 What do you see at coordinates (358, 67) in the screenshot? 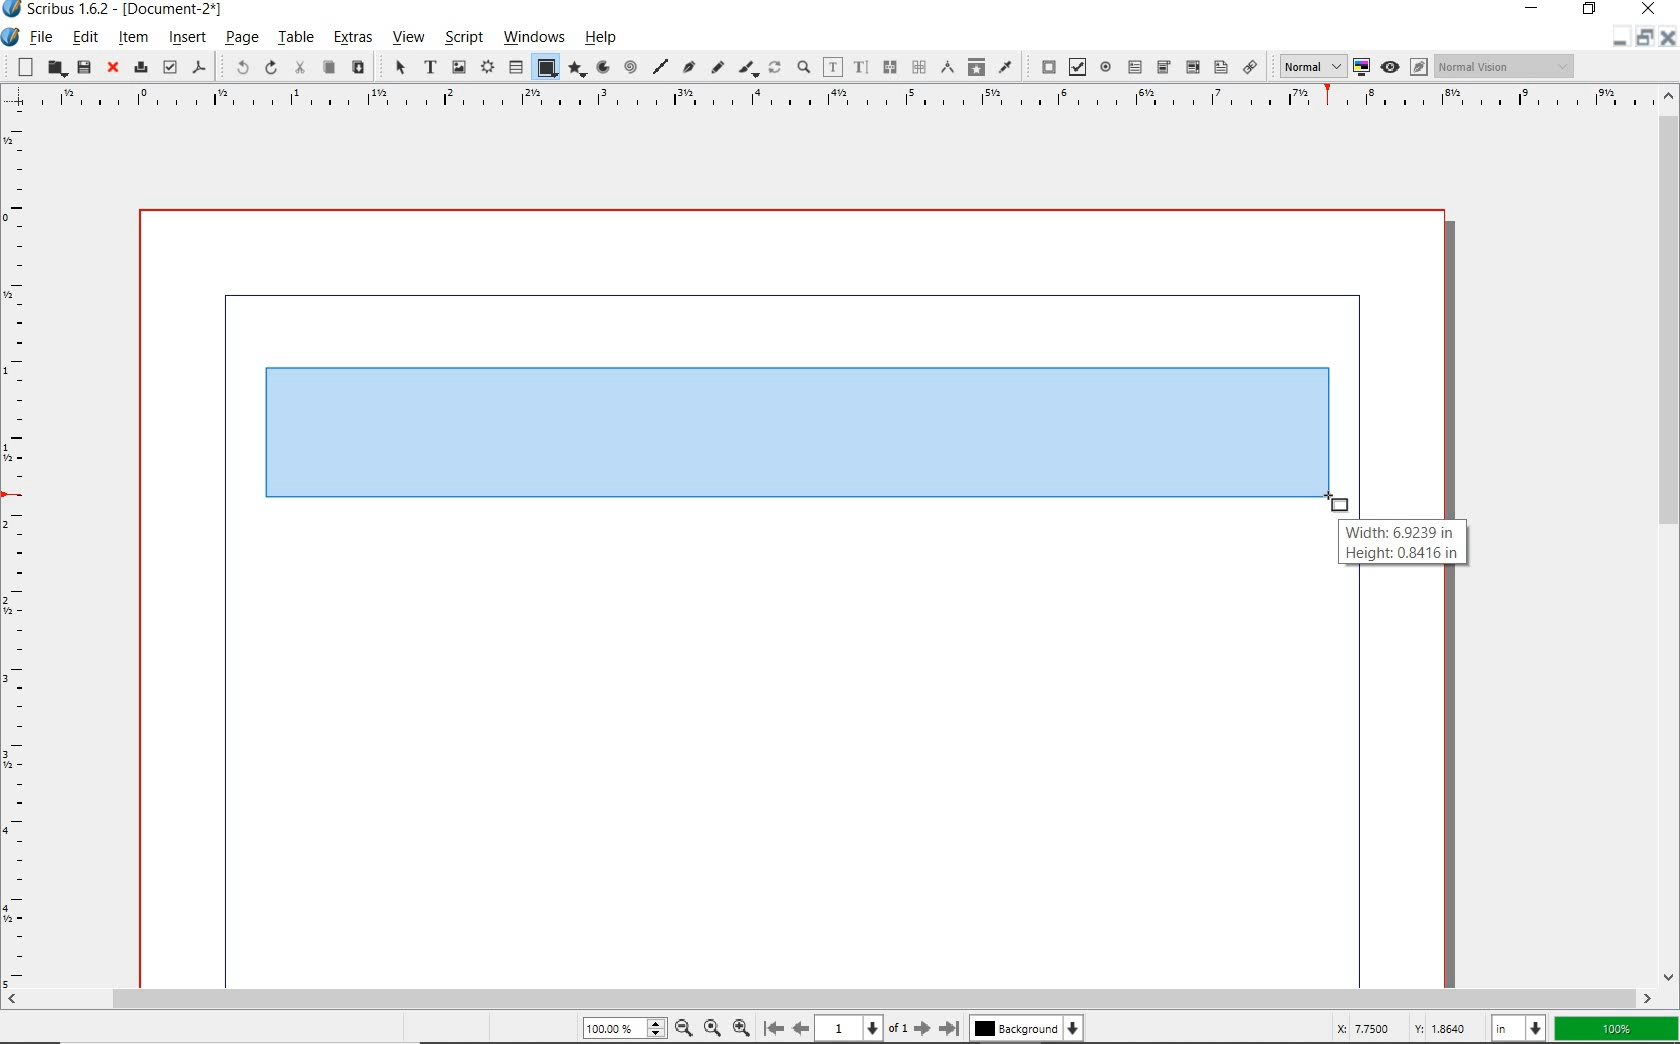
I see `paste` at bounding box center [358, 67].